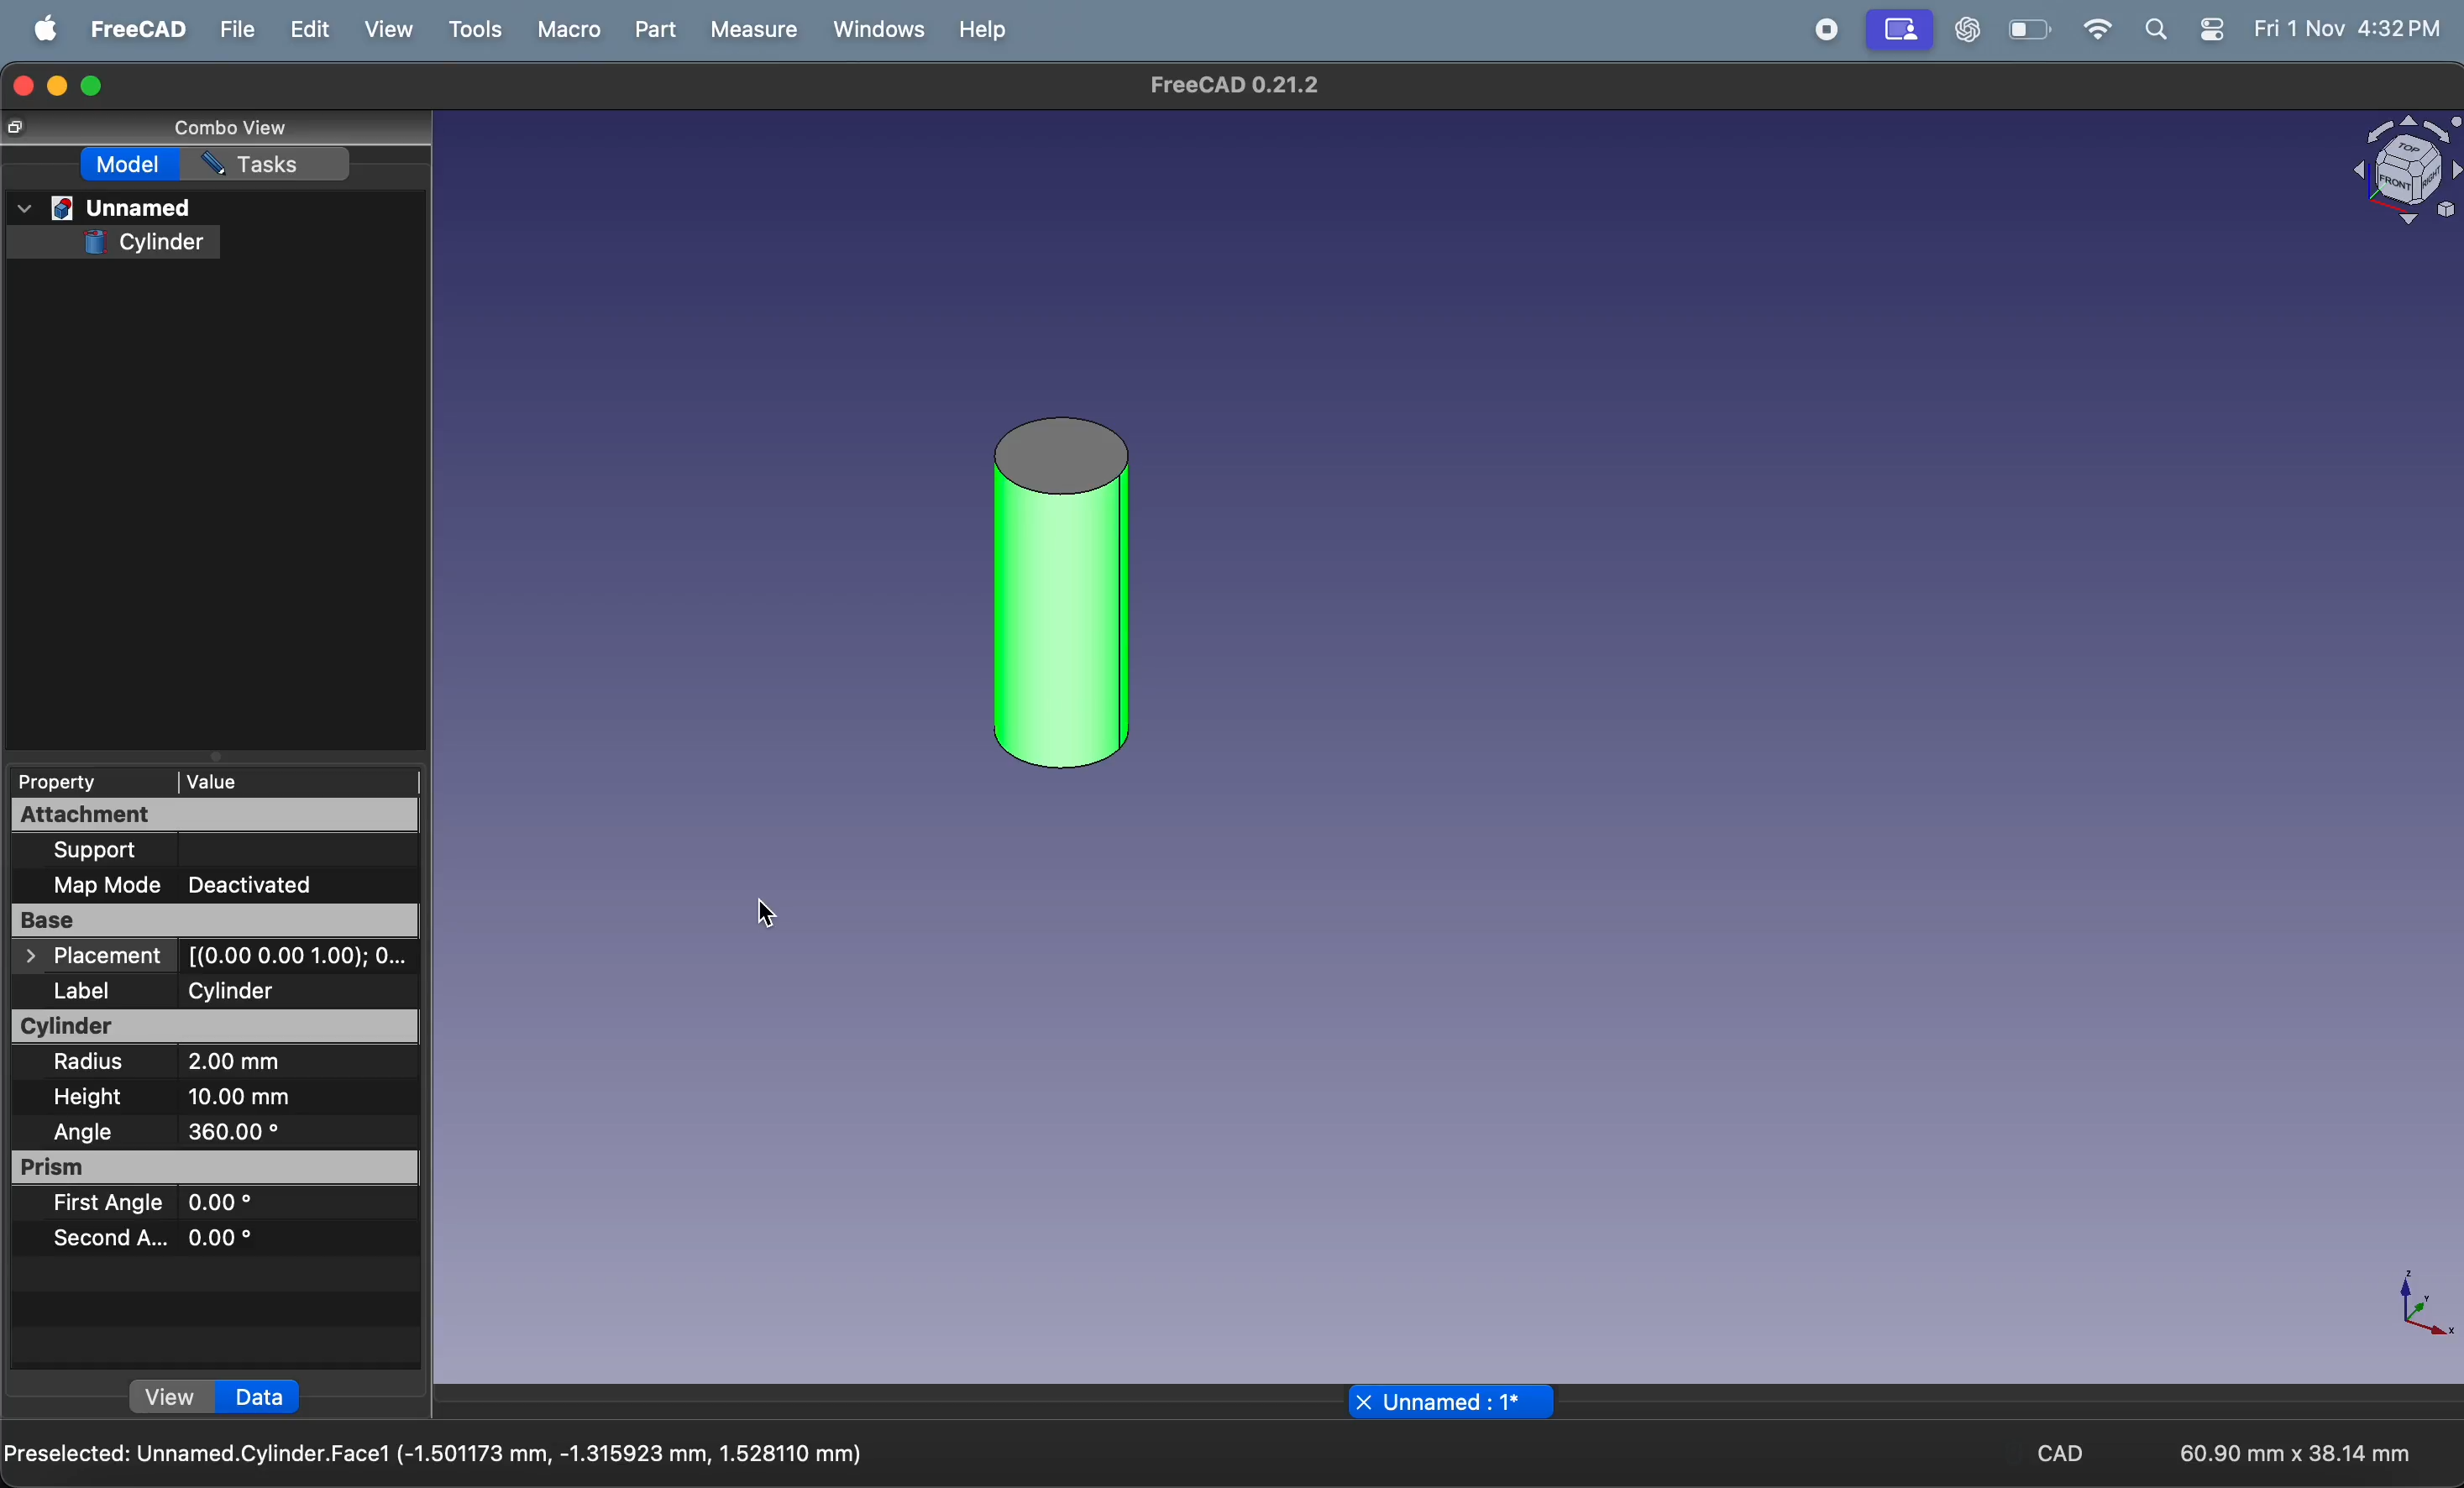 The image size is (2464, 1488). Describe the element at coordinates (766, 915) in the screenshot. I see `cursor` at that location.